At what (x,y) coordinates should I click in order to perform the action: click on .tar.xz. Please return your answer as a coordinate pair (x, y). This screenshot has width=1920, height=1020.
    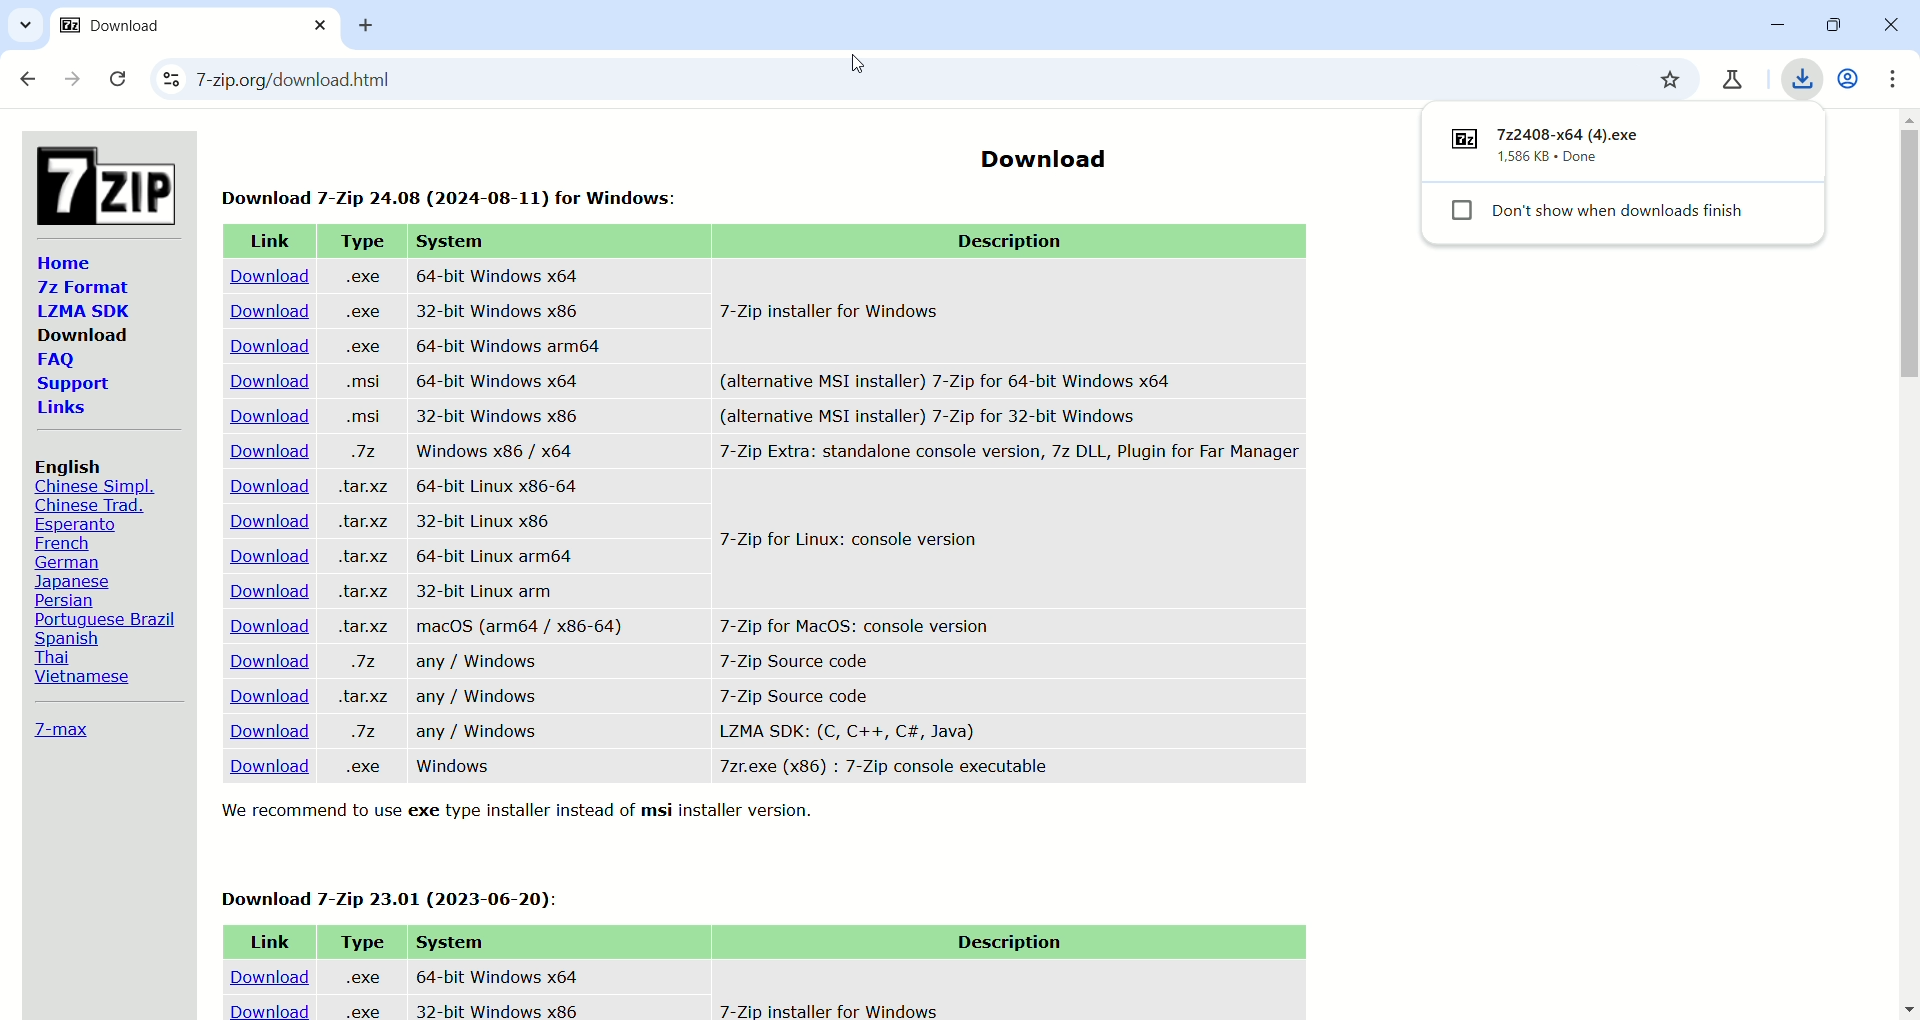
    Looking at the image, I should click on (360, 591).